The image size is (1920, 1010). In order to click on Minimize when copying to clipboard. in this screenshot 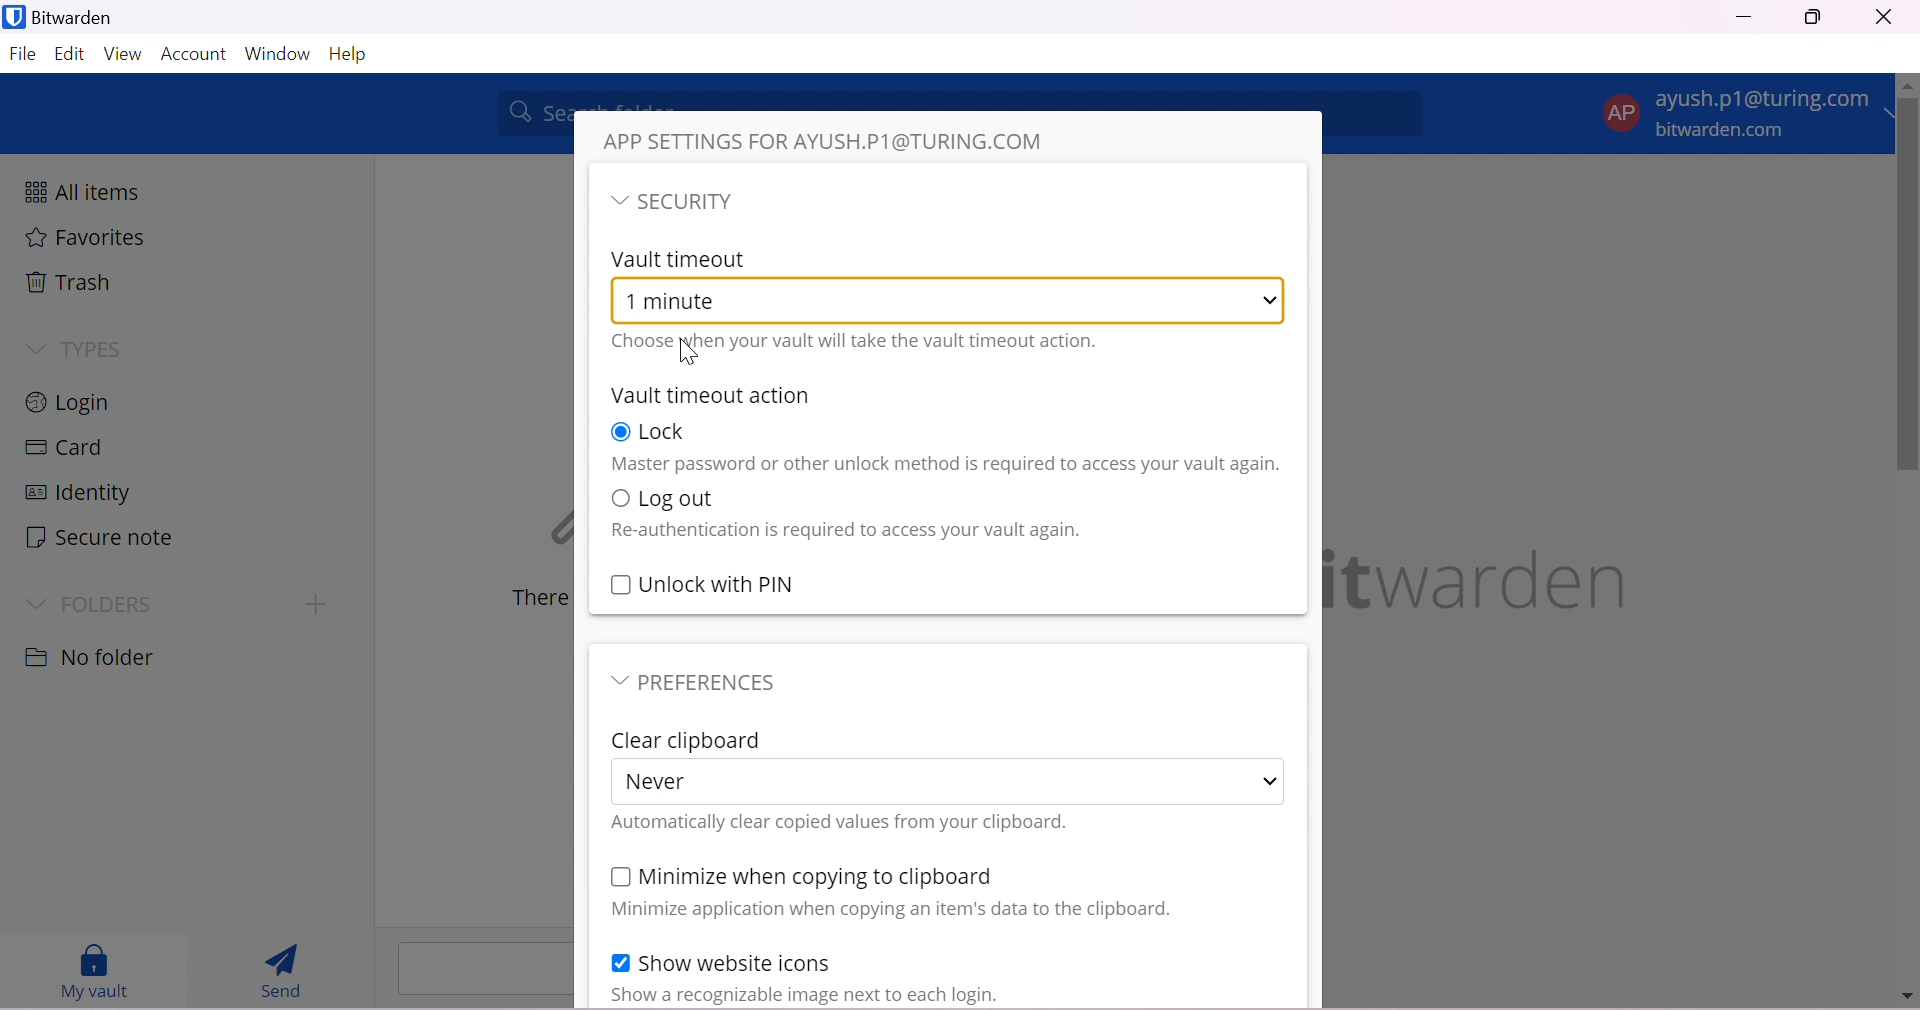, I will do `click(817, 877)`.